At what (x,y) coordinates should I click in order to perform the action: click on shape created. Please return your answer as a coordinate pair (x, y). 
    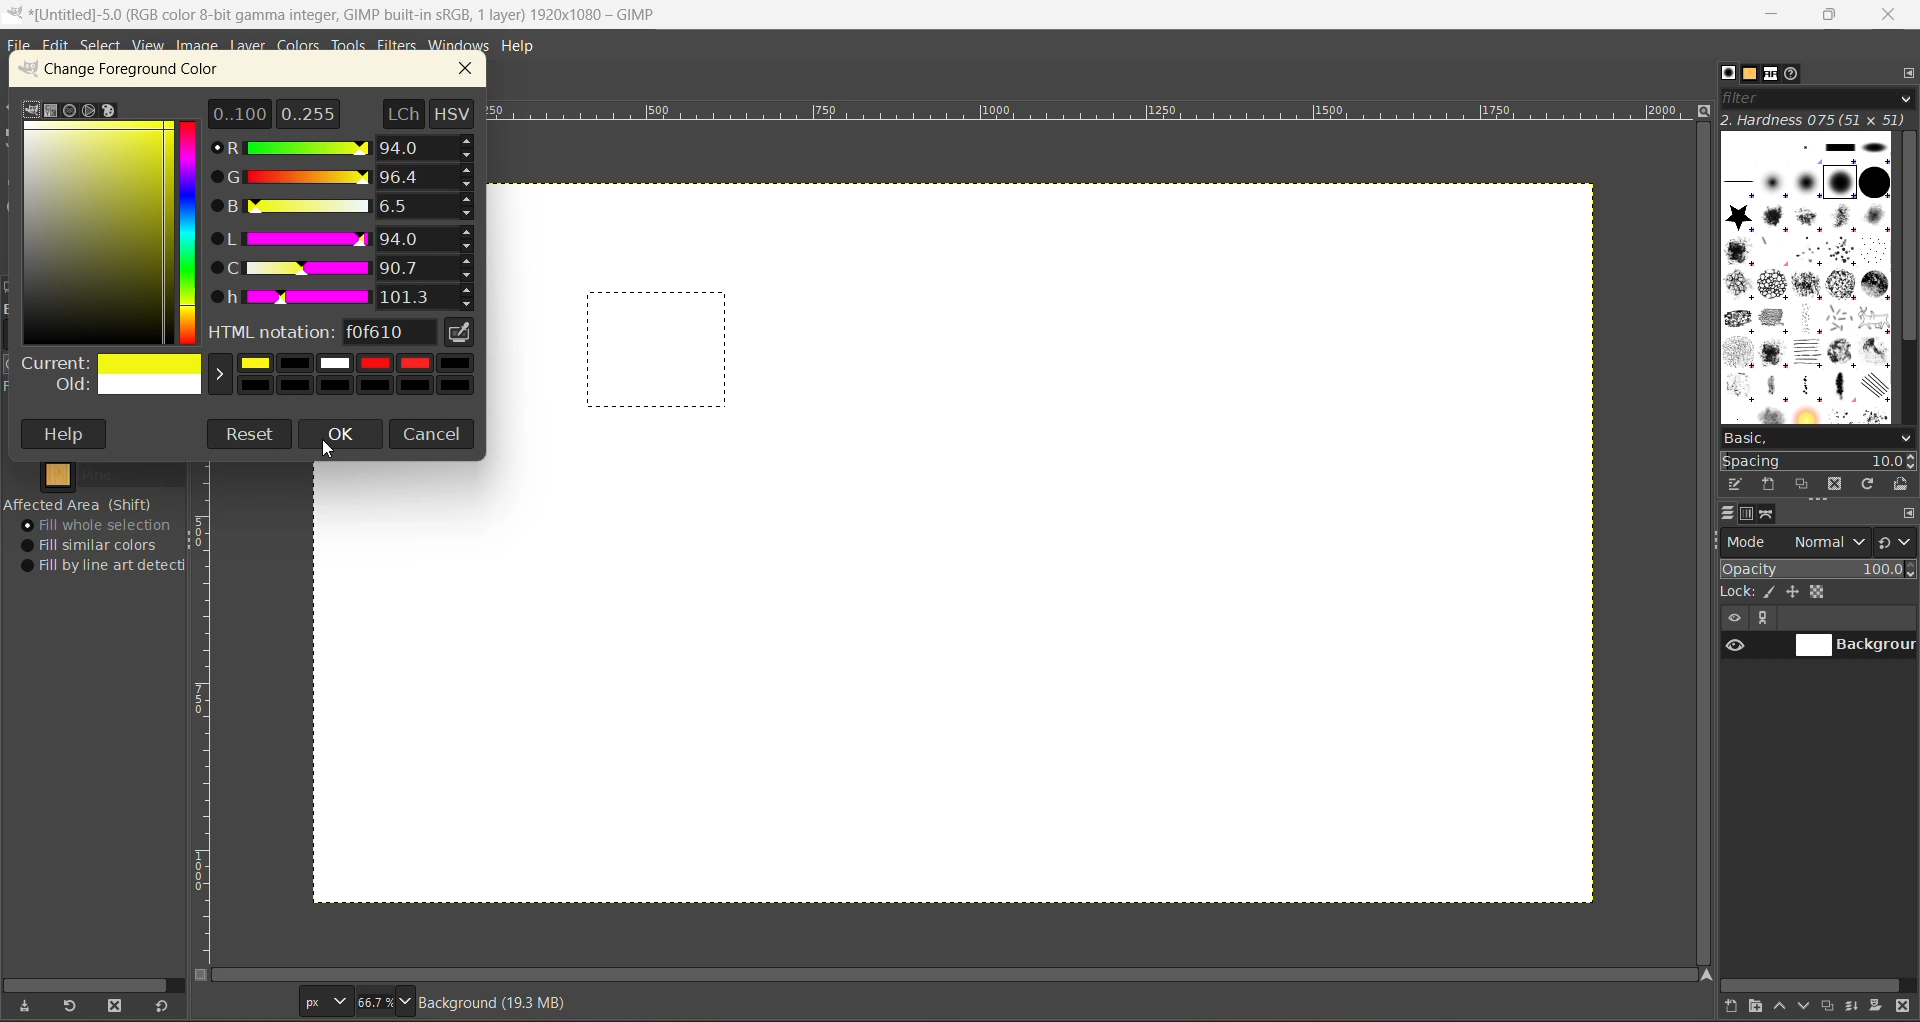
    Looking at the image, I should click on (658, 351).